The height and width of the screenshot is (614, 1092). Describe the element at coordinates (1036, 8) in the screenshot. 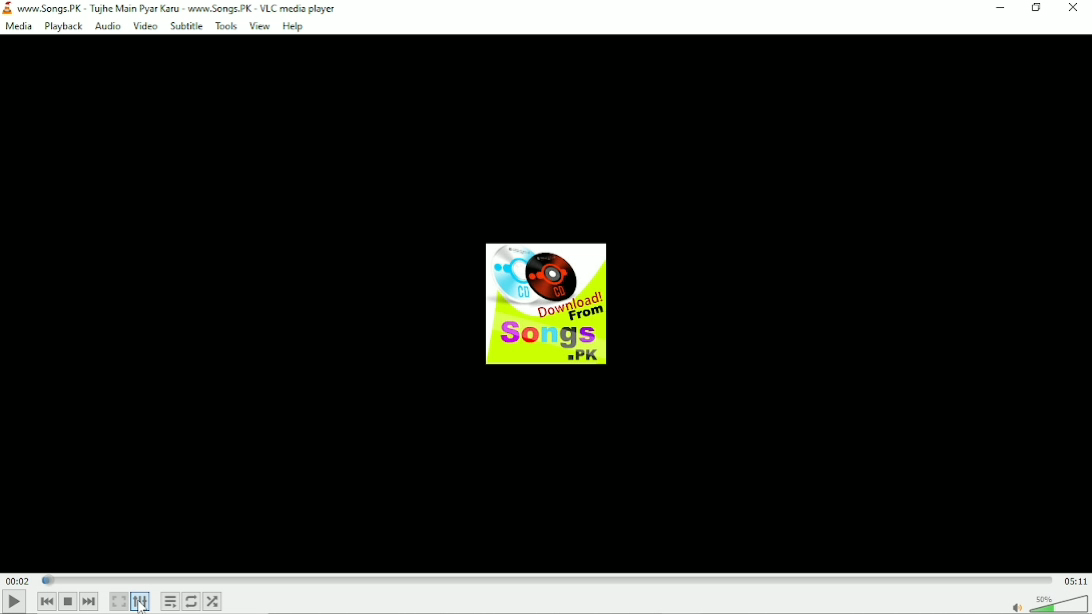

I see `Restore down` at that location.